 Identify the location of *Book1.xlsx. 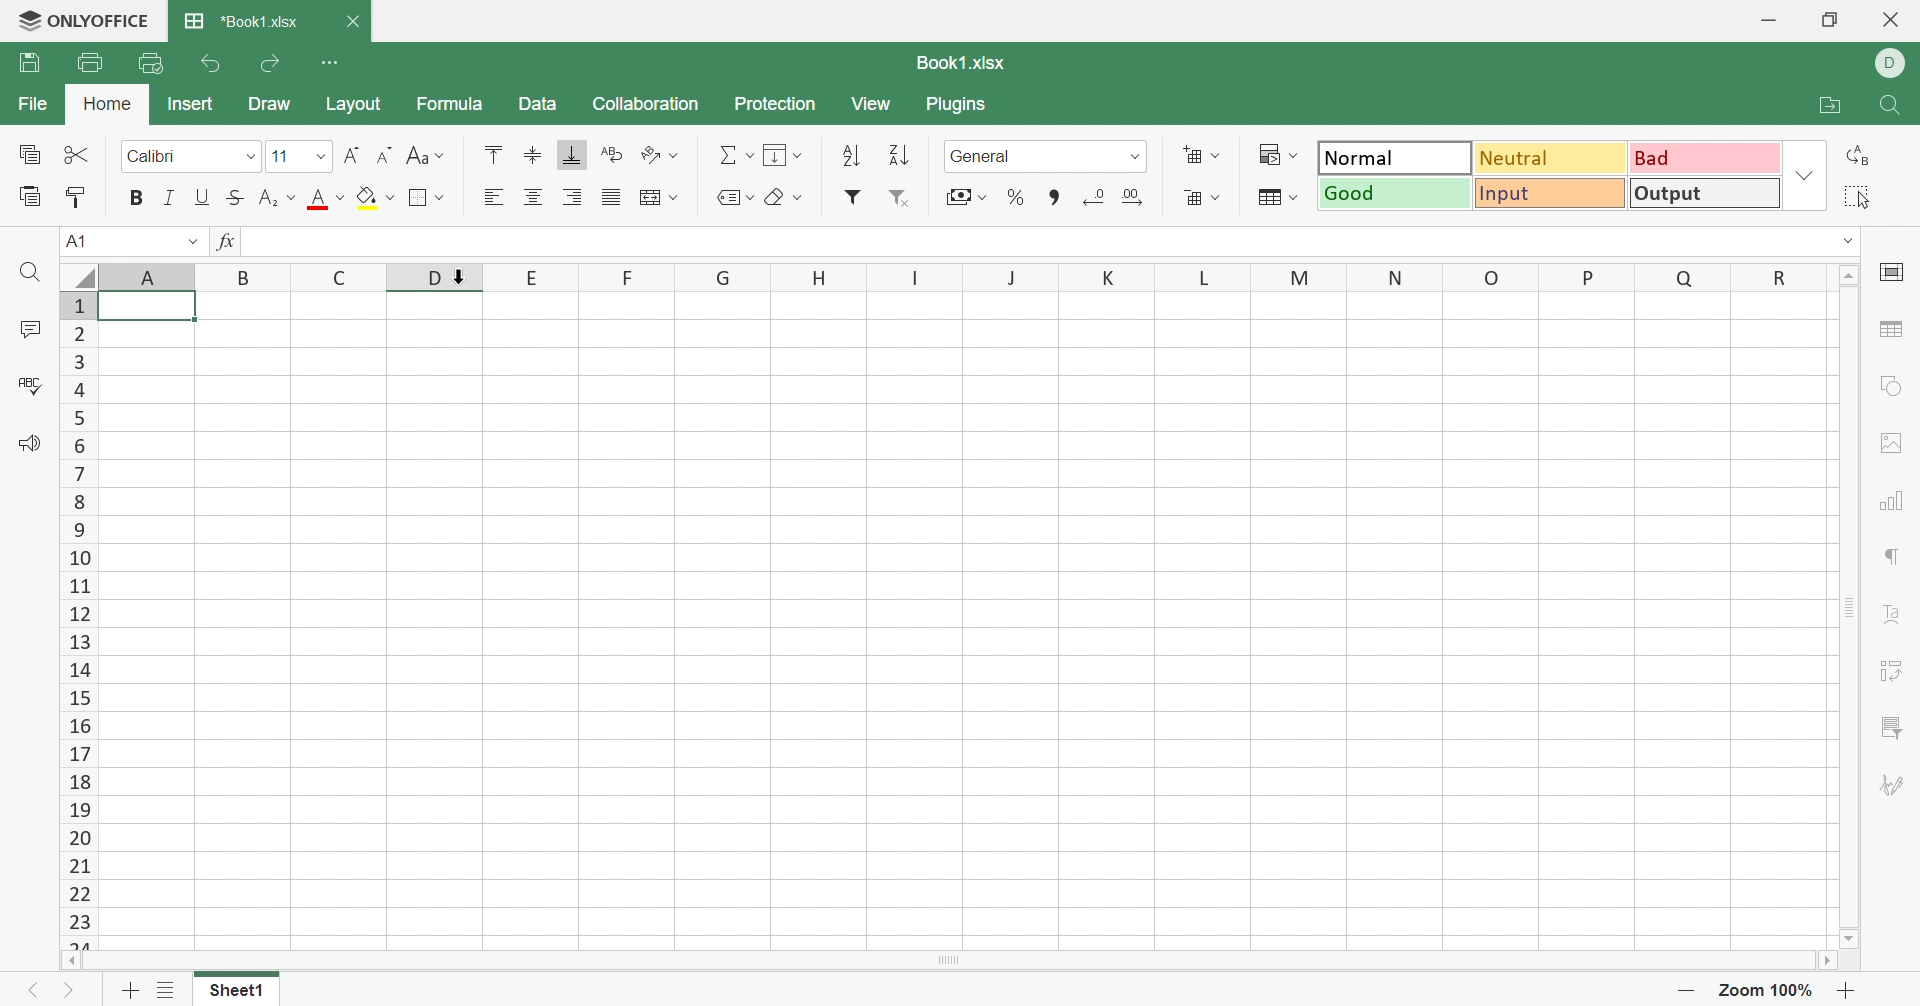
(241, 16).